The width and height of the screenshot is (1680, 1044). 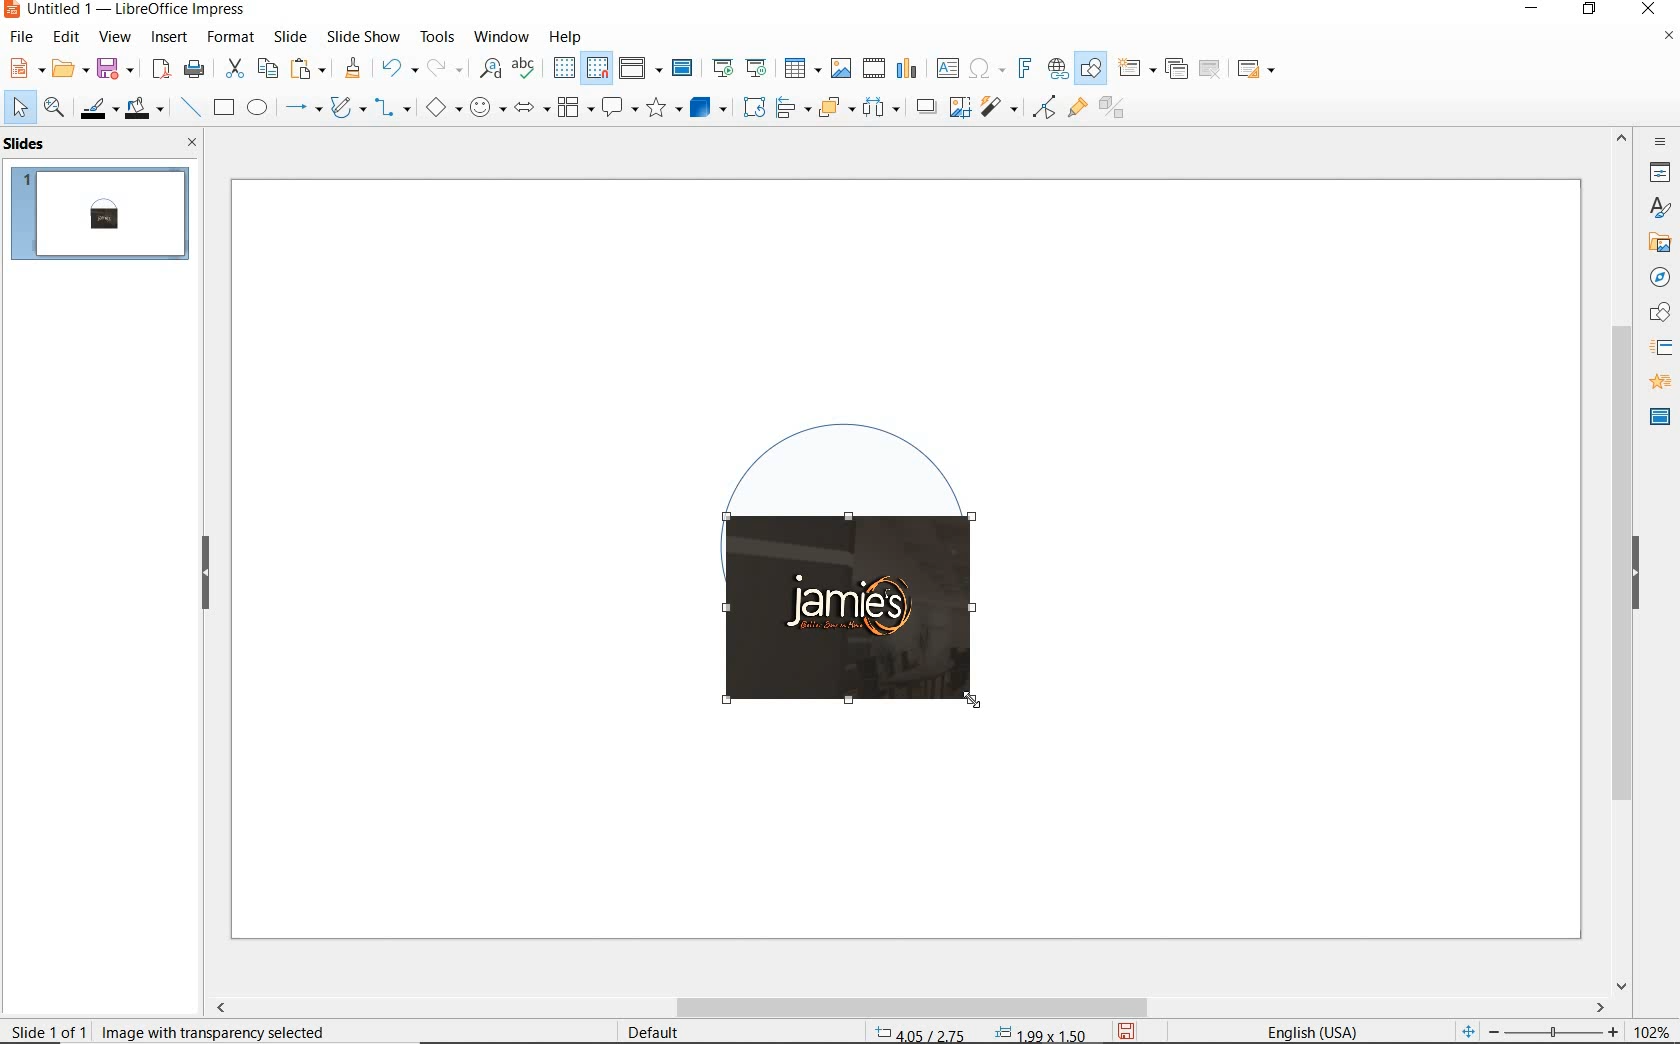 What do you see at coordinates (1657, 383) in the screenshot?
I see `animation` at bounding box center [1657, 383].